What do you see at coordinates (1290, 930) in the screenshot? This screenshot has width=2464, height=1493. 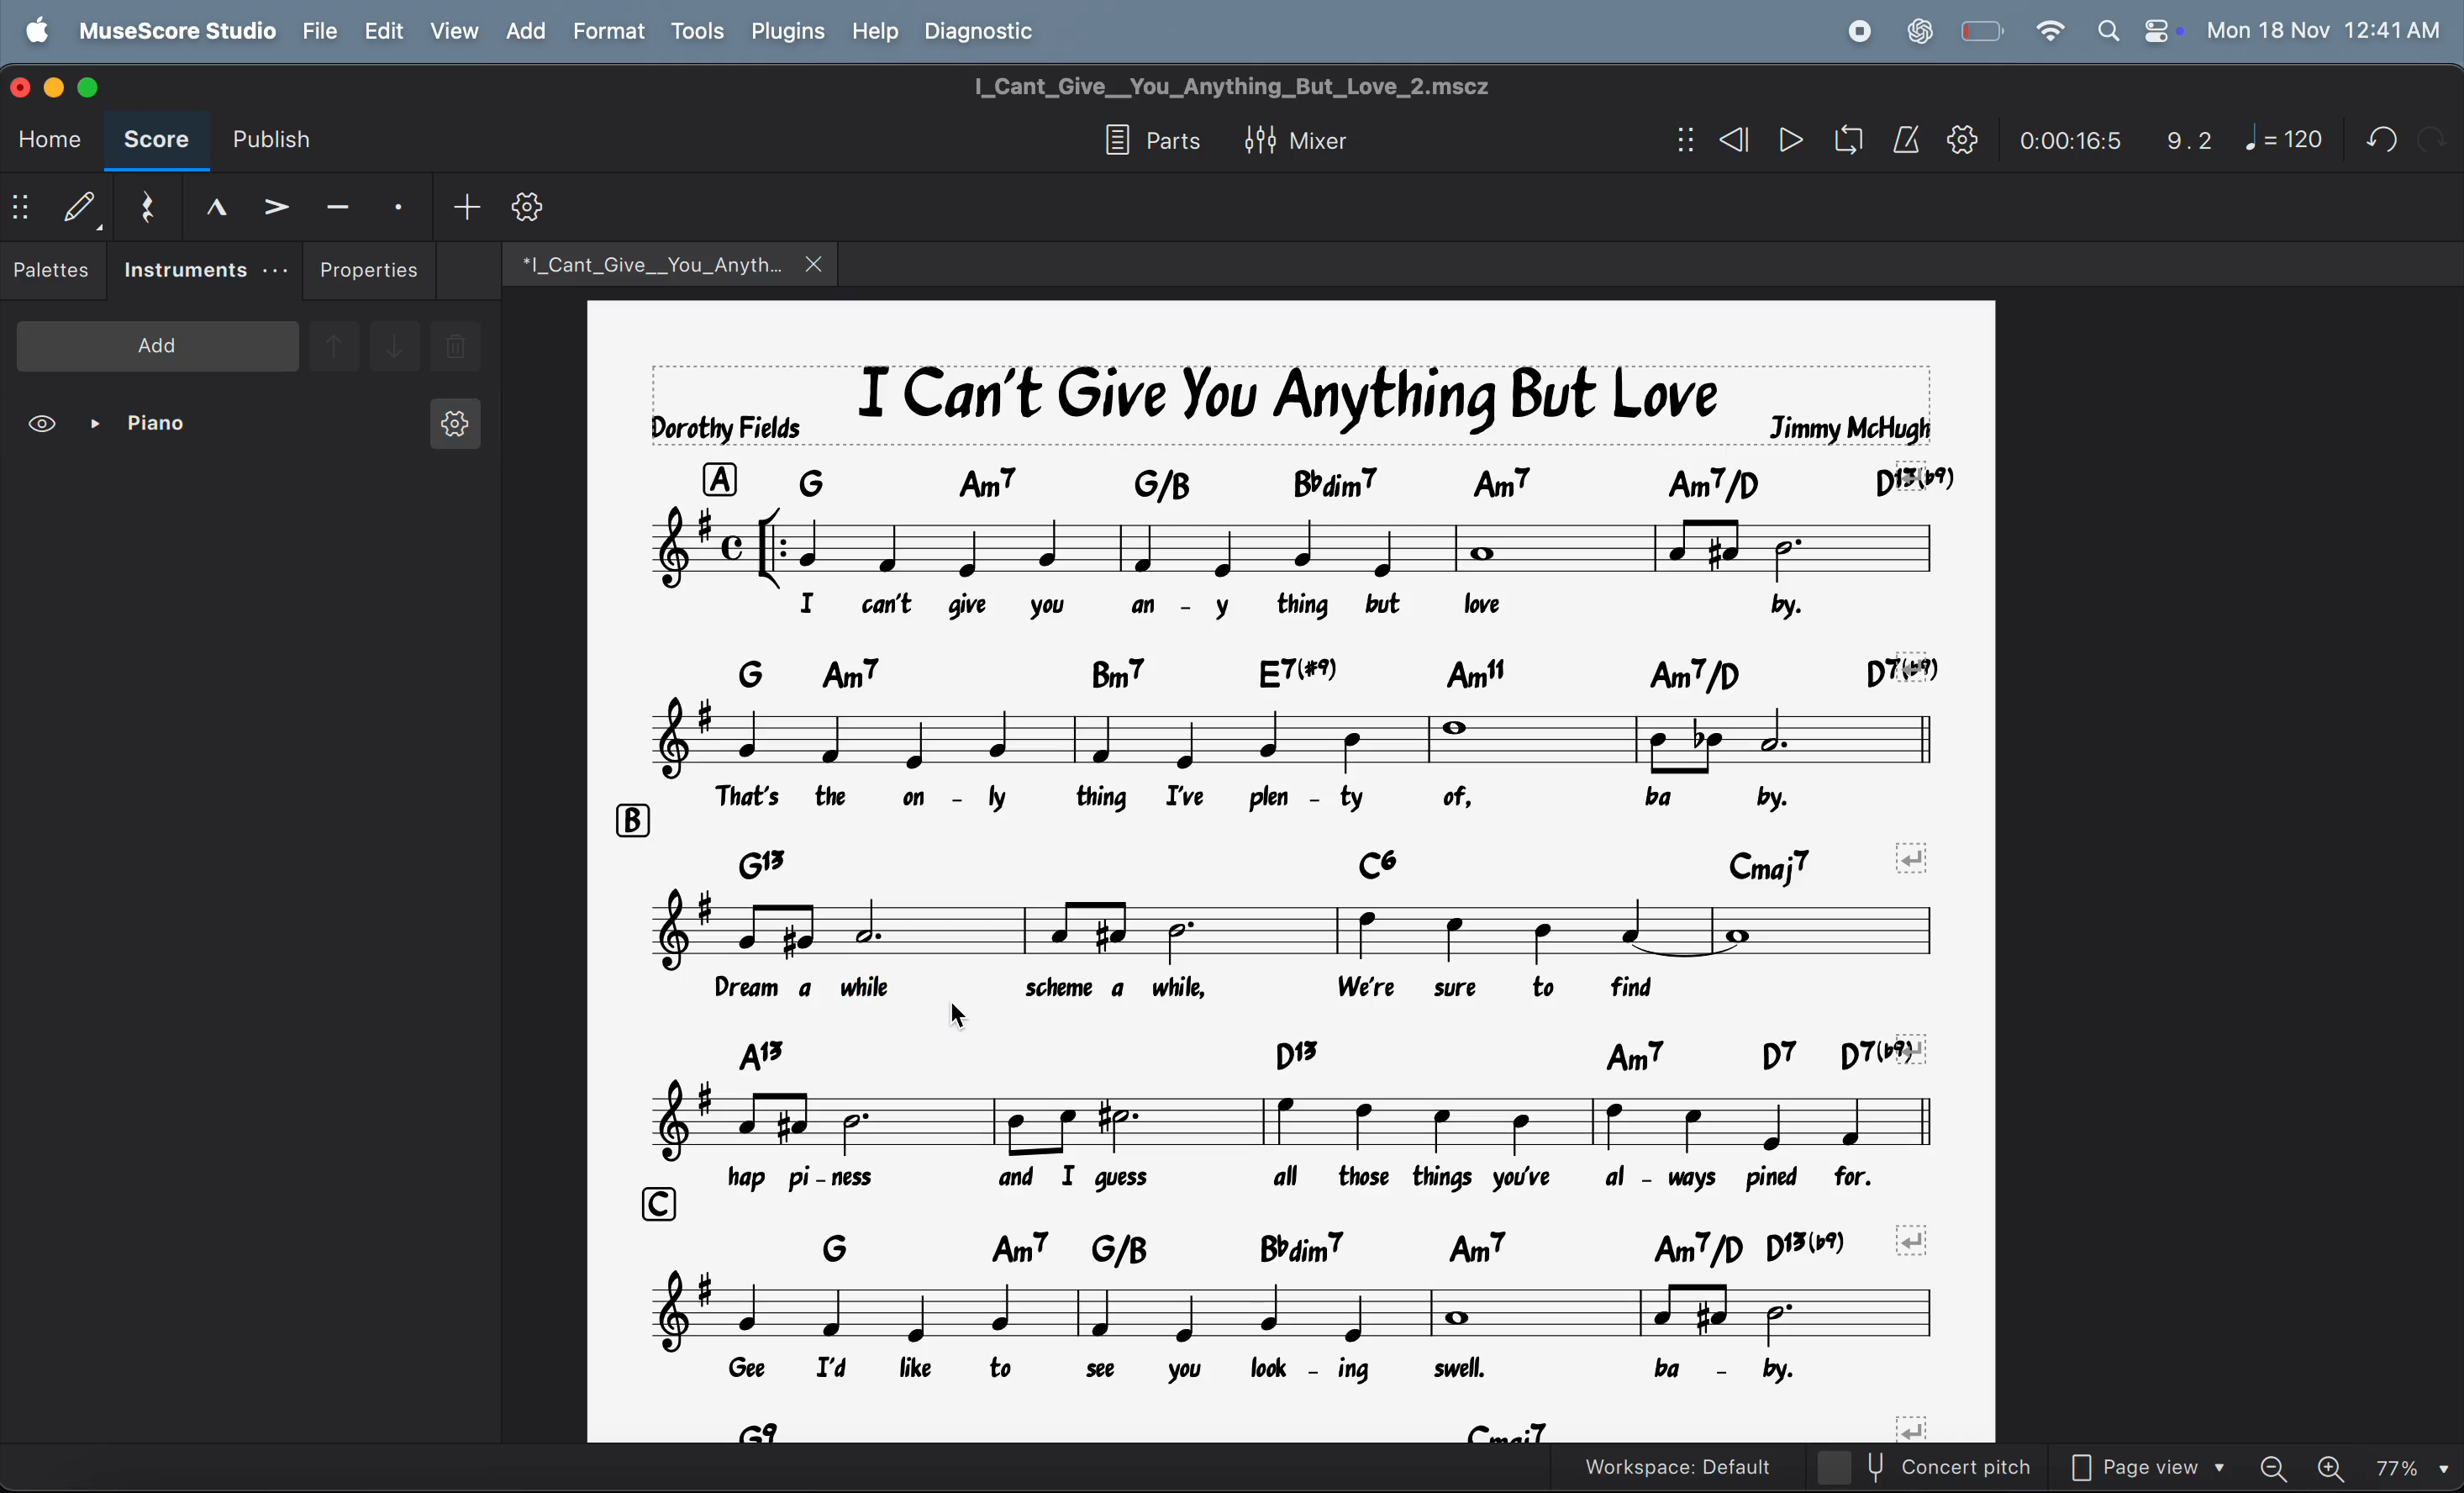 I see `notes` at bounding box center [1290, 930].